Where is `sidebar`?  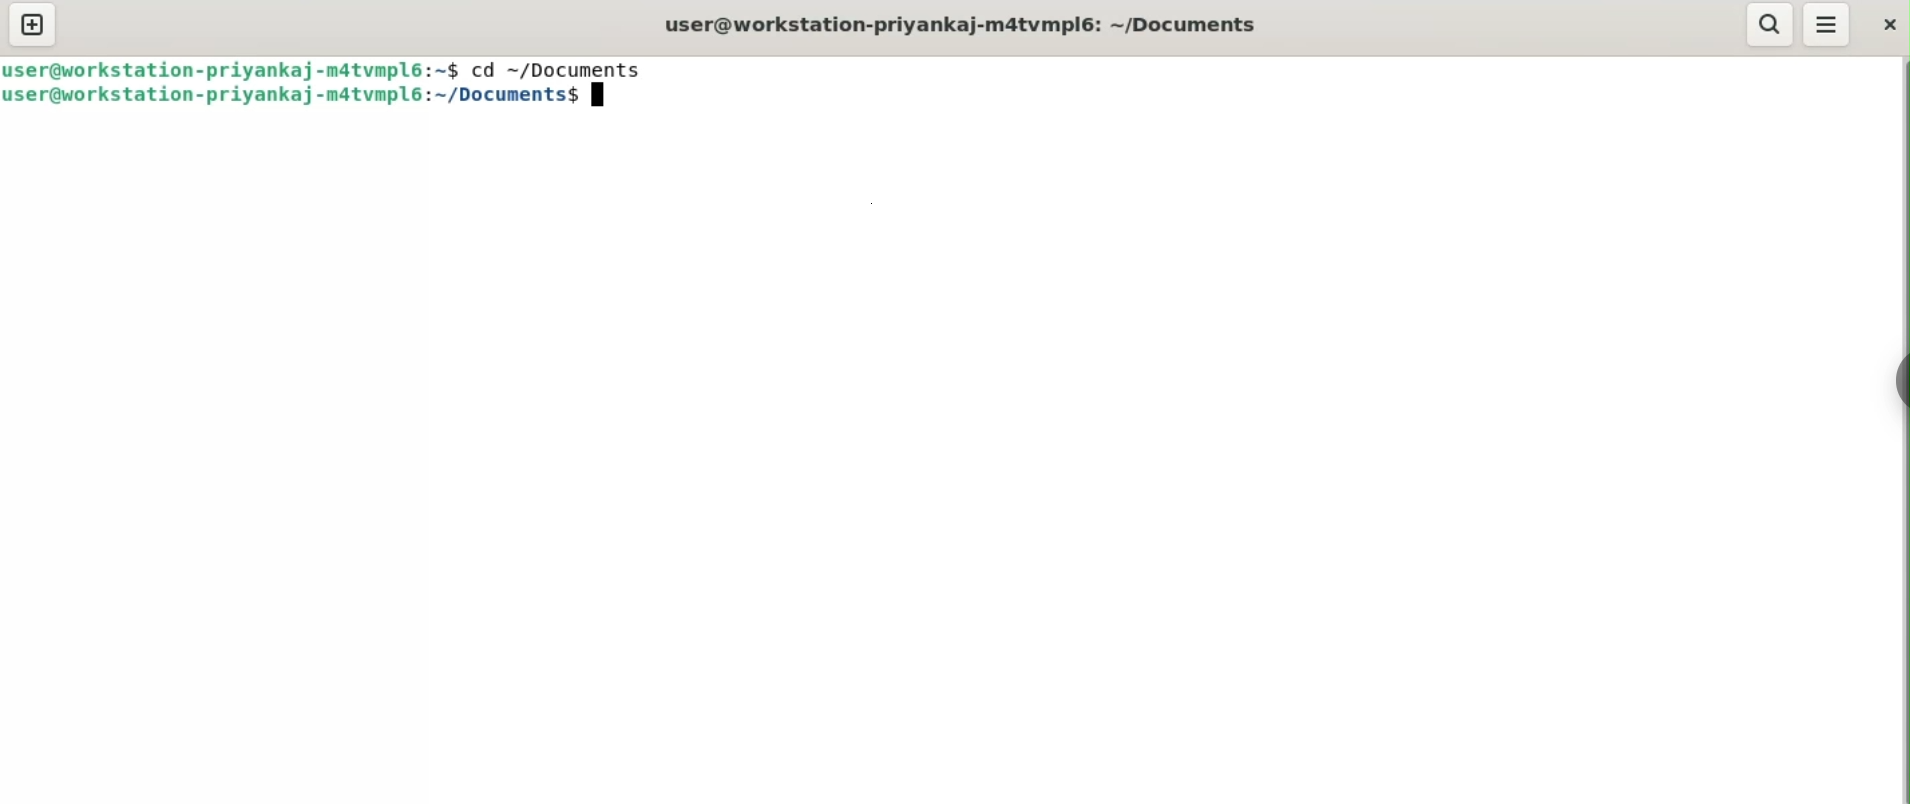
sidebar is located at coordinates (1896, 380).